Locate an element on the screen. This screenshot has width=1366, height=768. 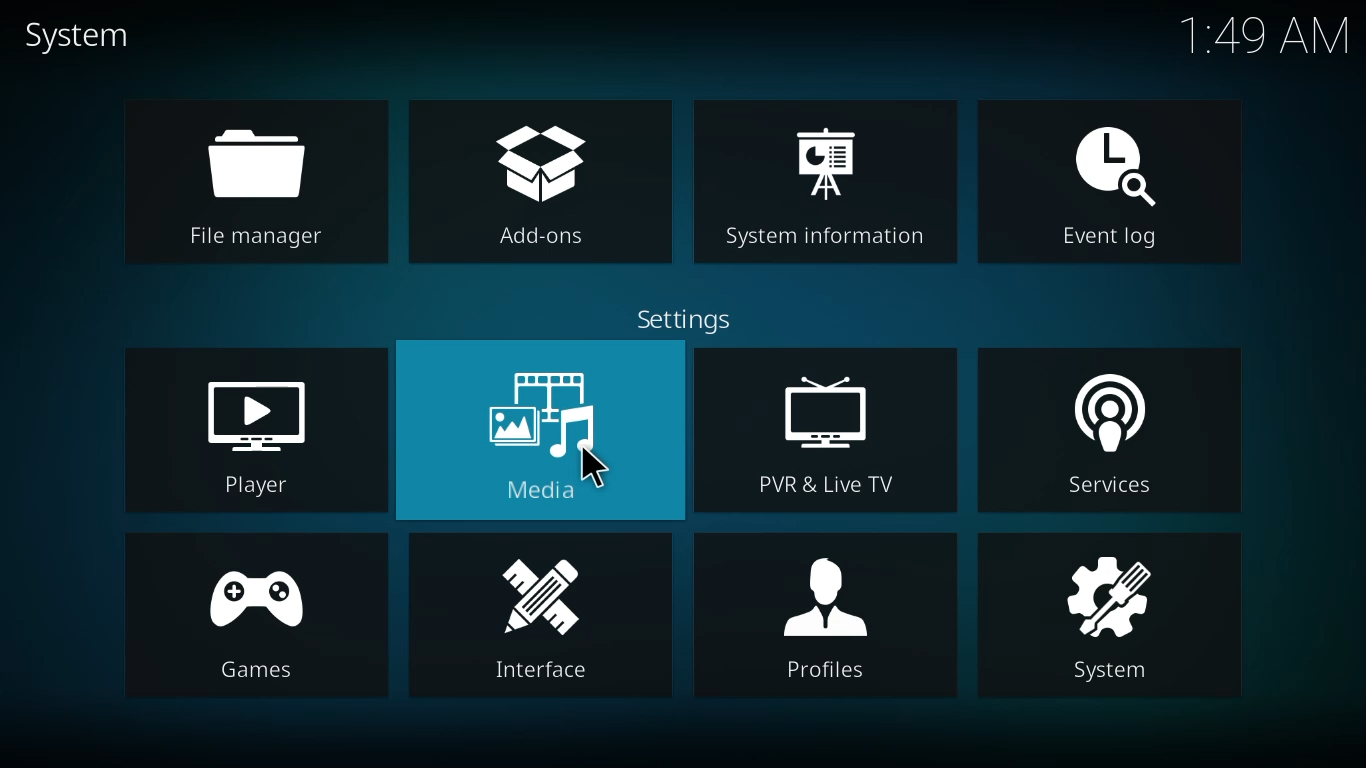
media is located at coordinates (553, 433).